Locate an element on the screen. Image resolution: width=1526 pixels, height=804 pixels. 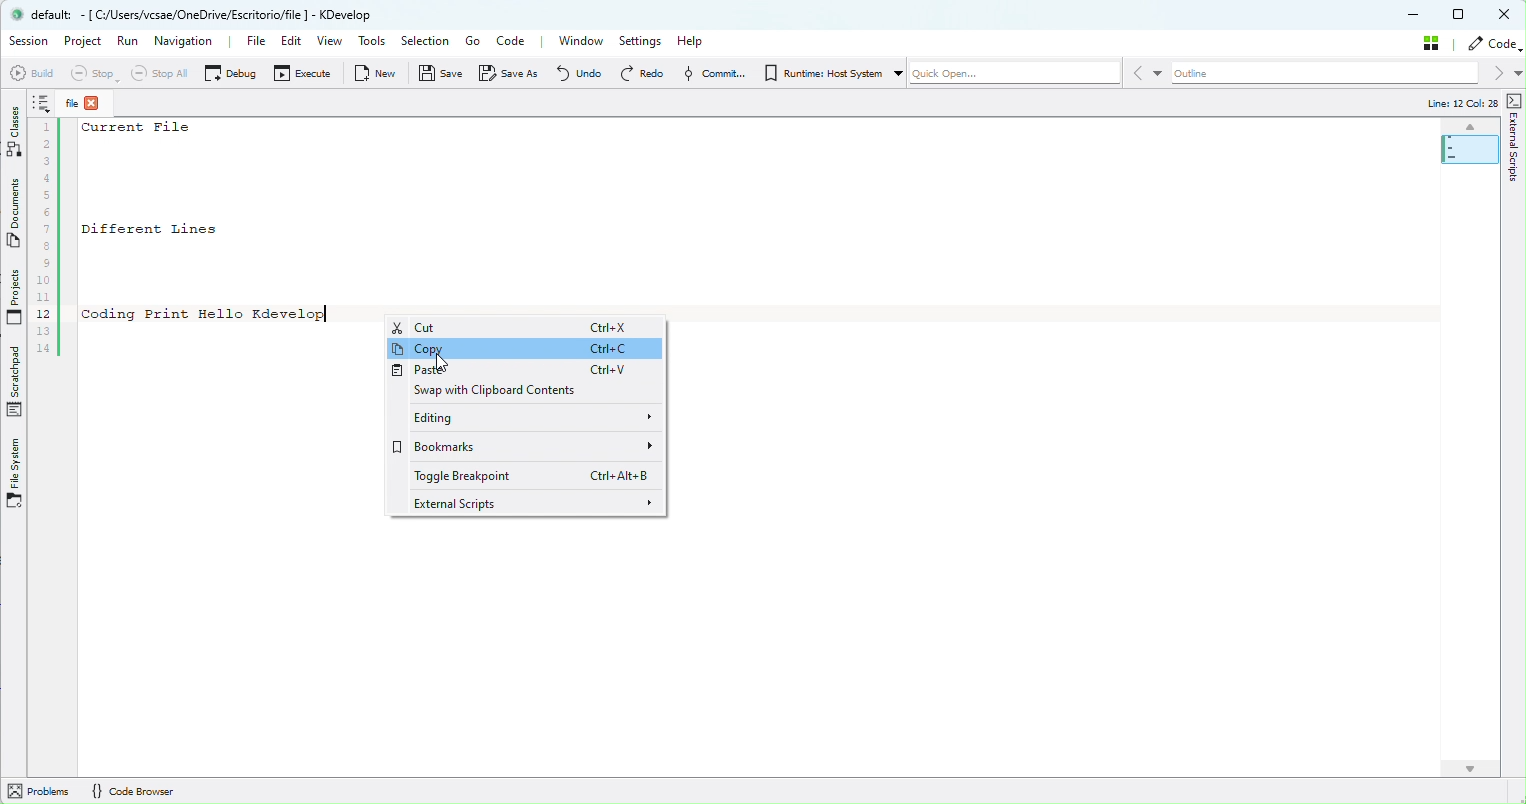
Commit is located at coordinates (714, 74).